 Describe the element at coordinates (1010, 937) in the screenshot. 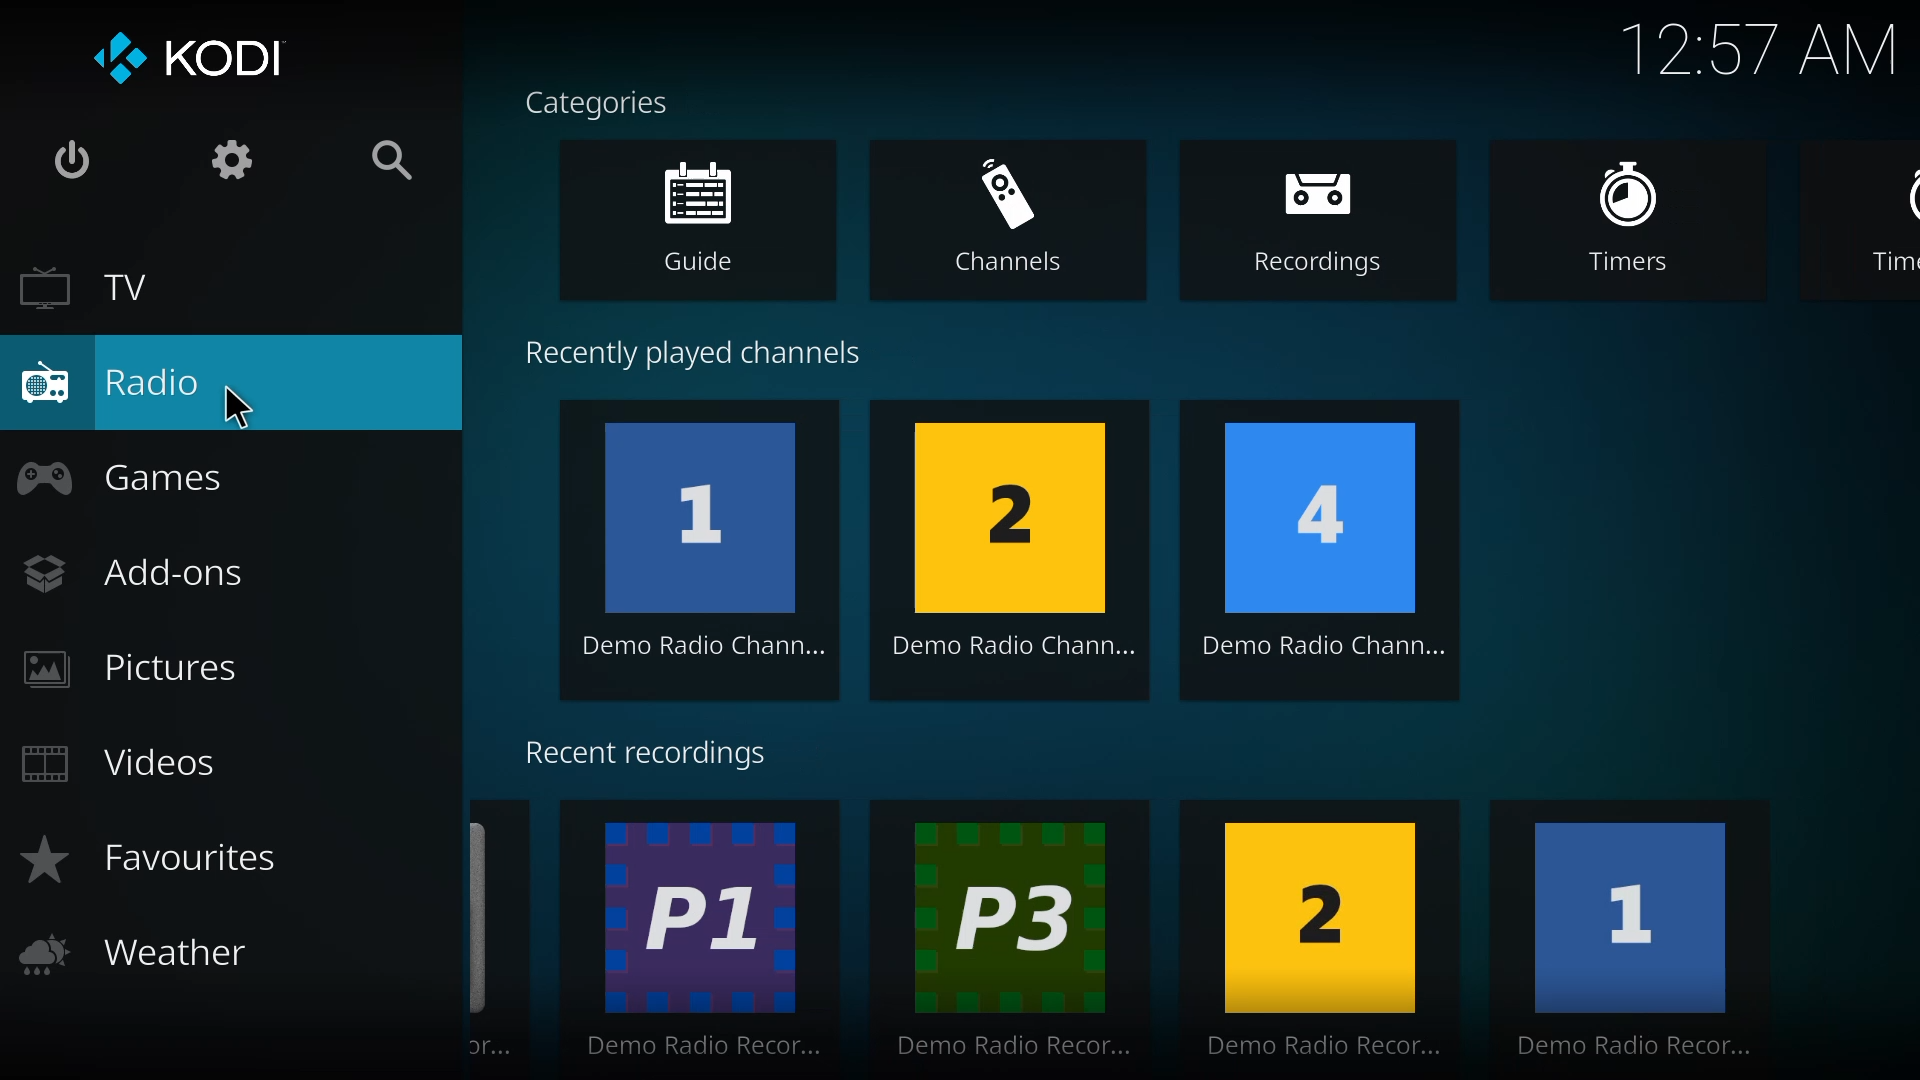

I see `P3 Demo Radio Recor...` at that location.